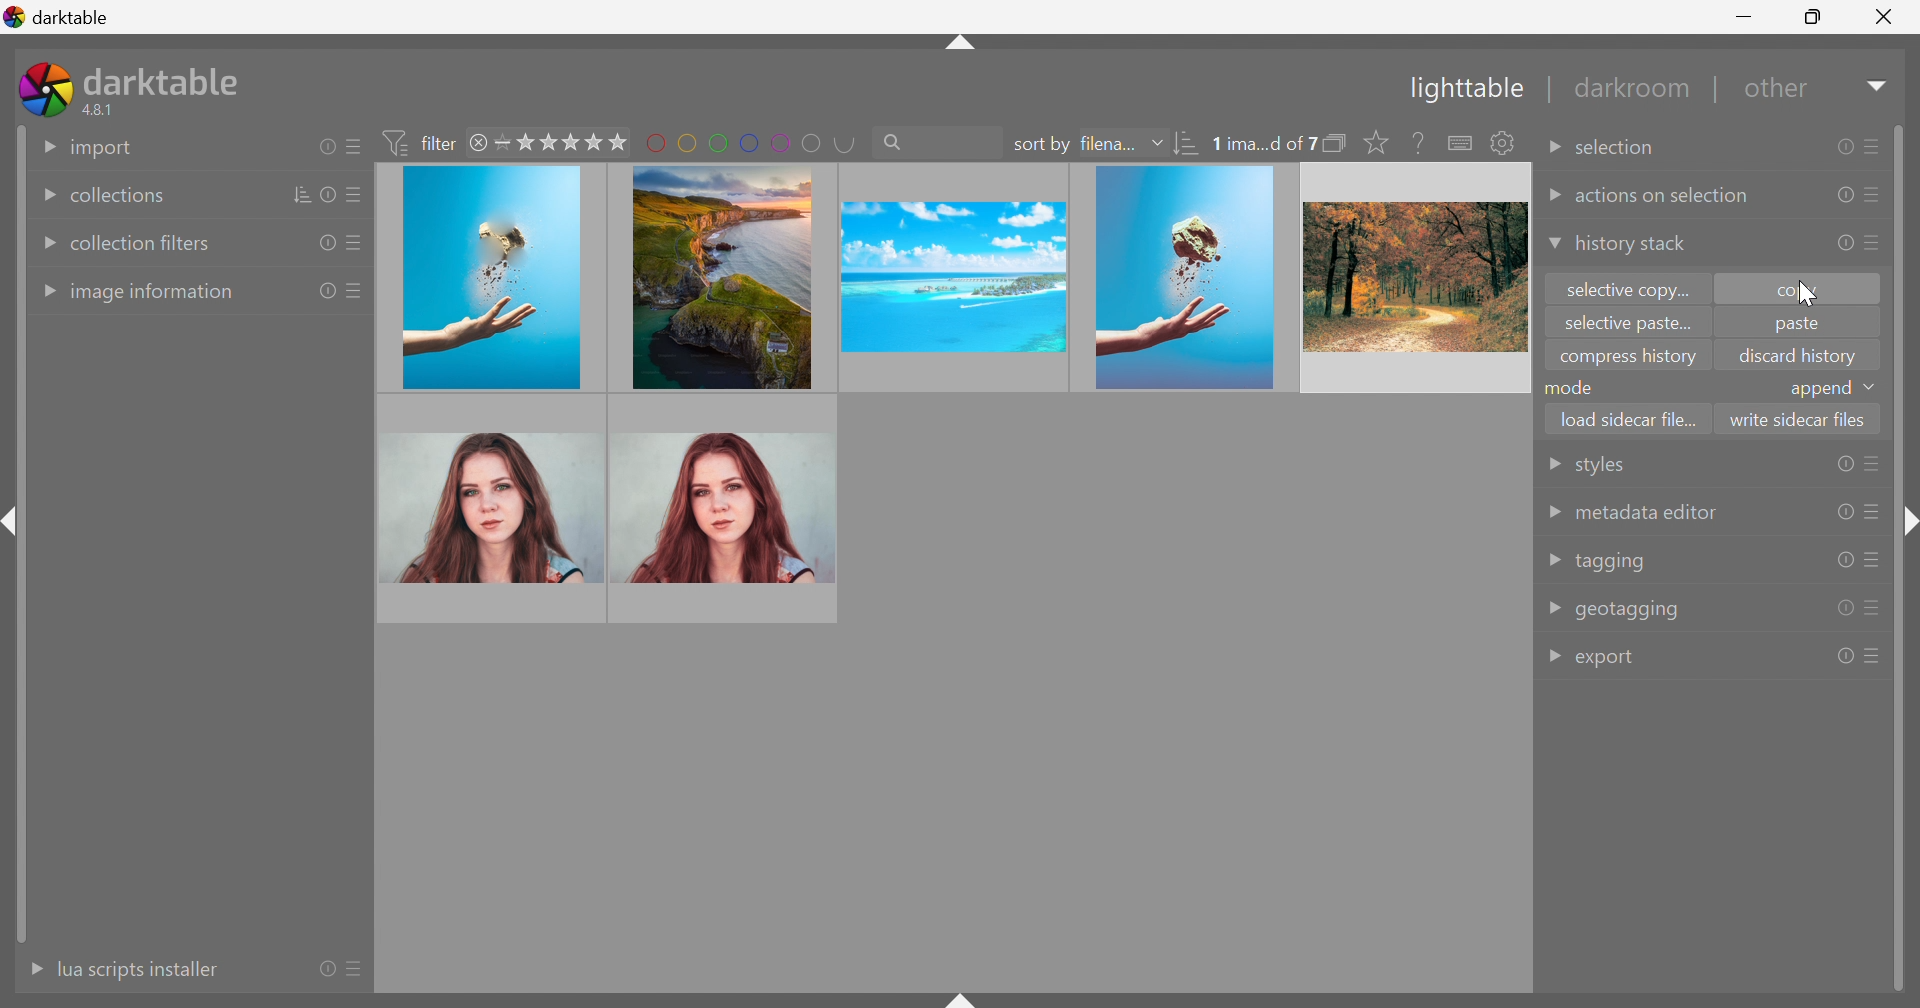  I want to click on Drop Down, so click(1552, 512).